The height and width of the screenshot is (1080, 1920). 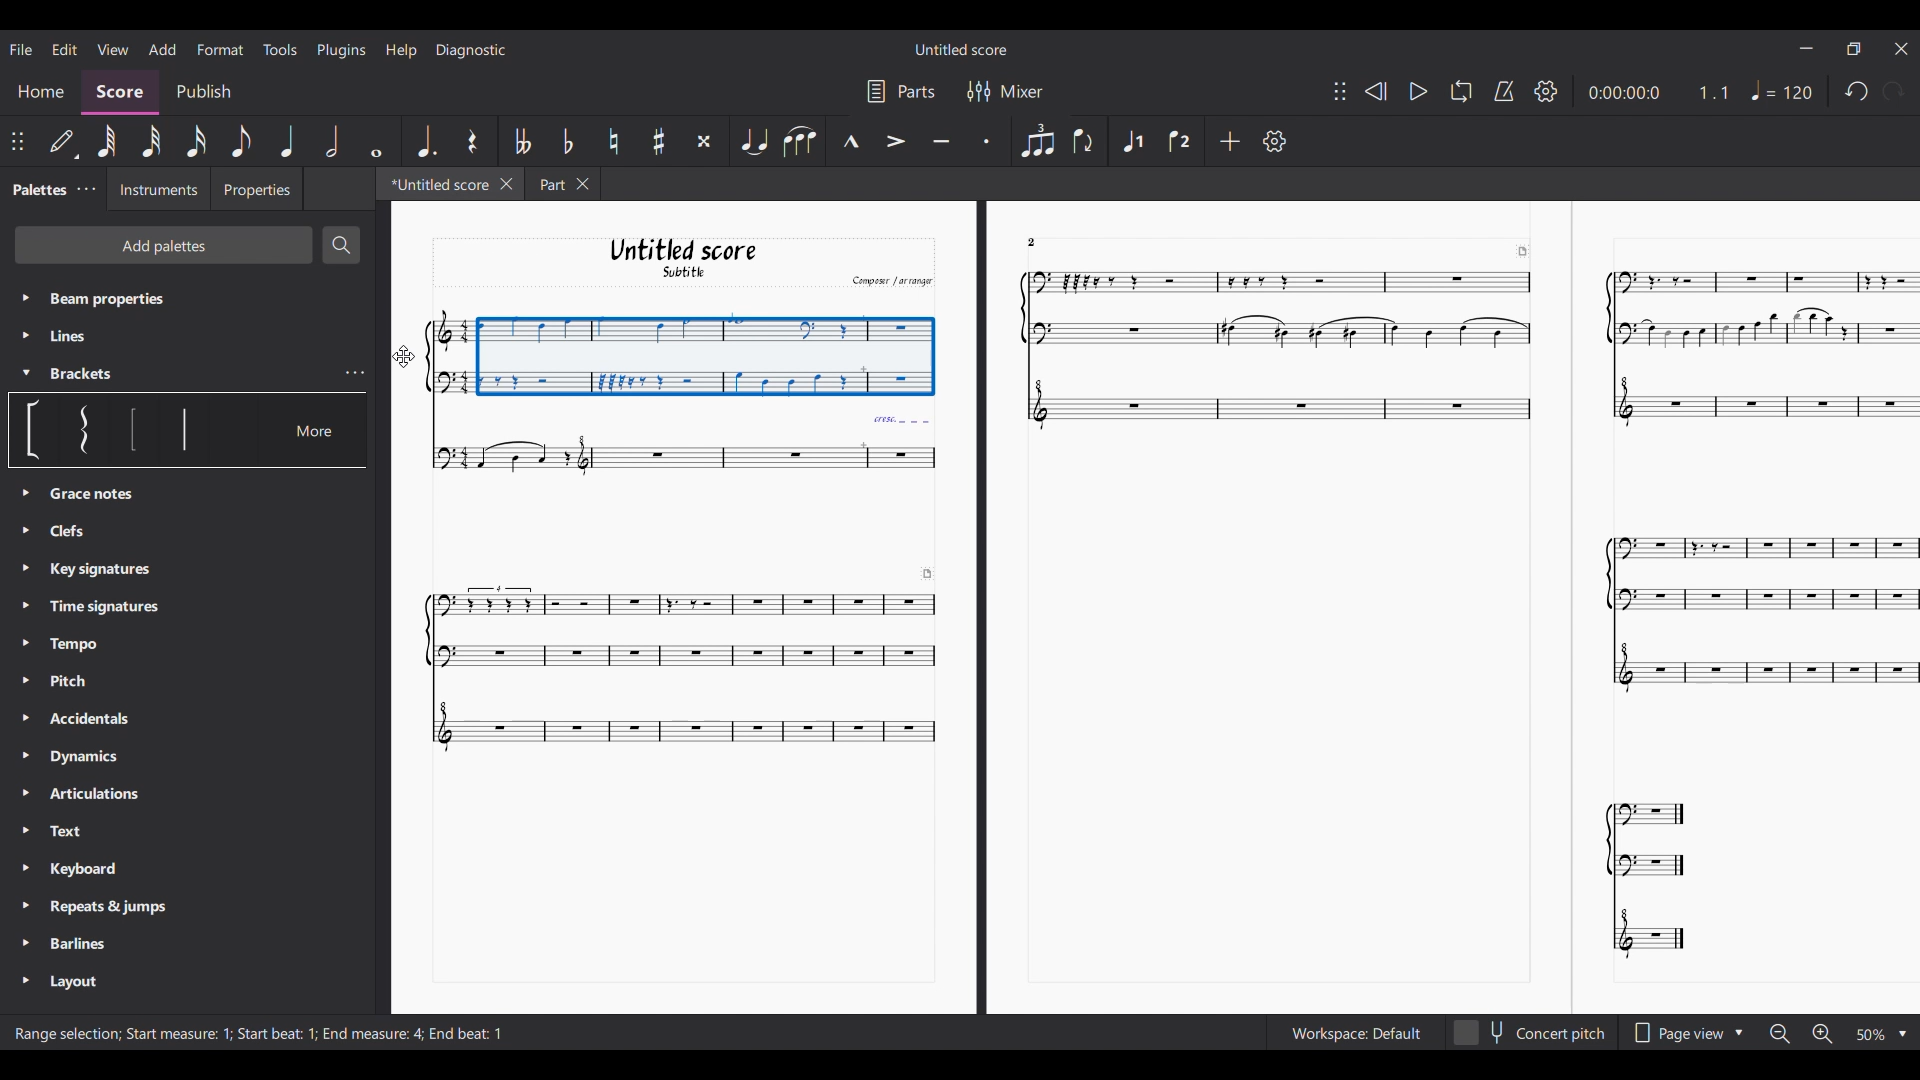 I want to click on Option under bracket section, so click(x=35, y=430).